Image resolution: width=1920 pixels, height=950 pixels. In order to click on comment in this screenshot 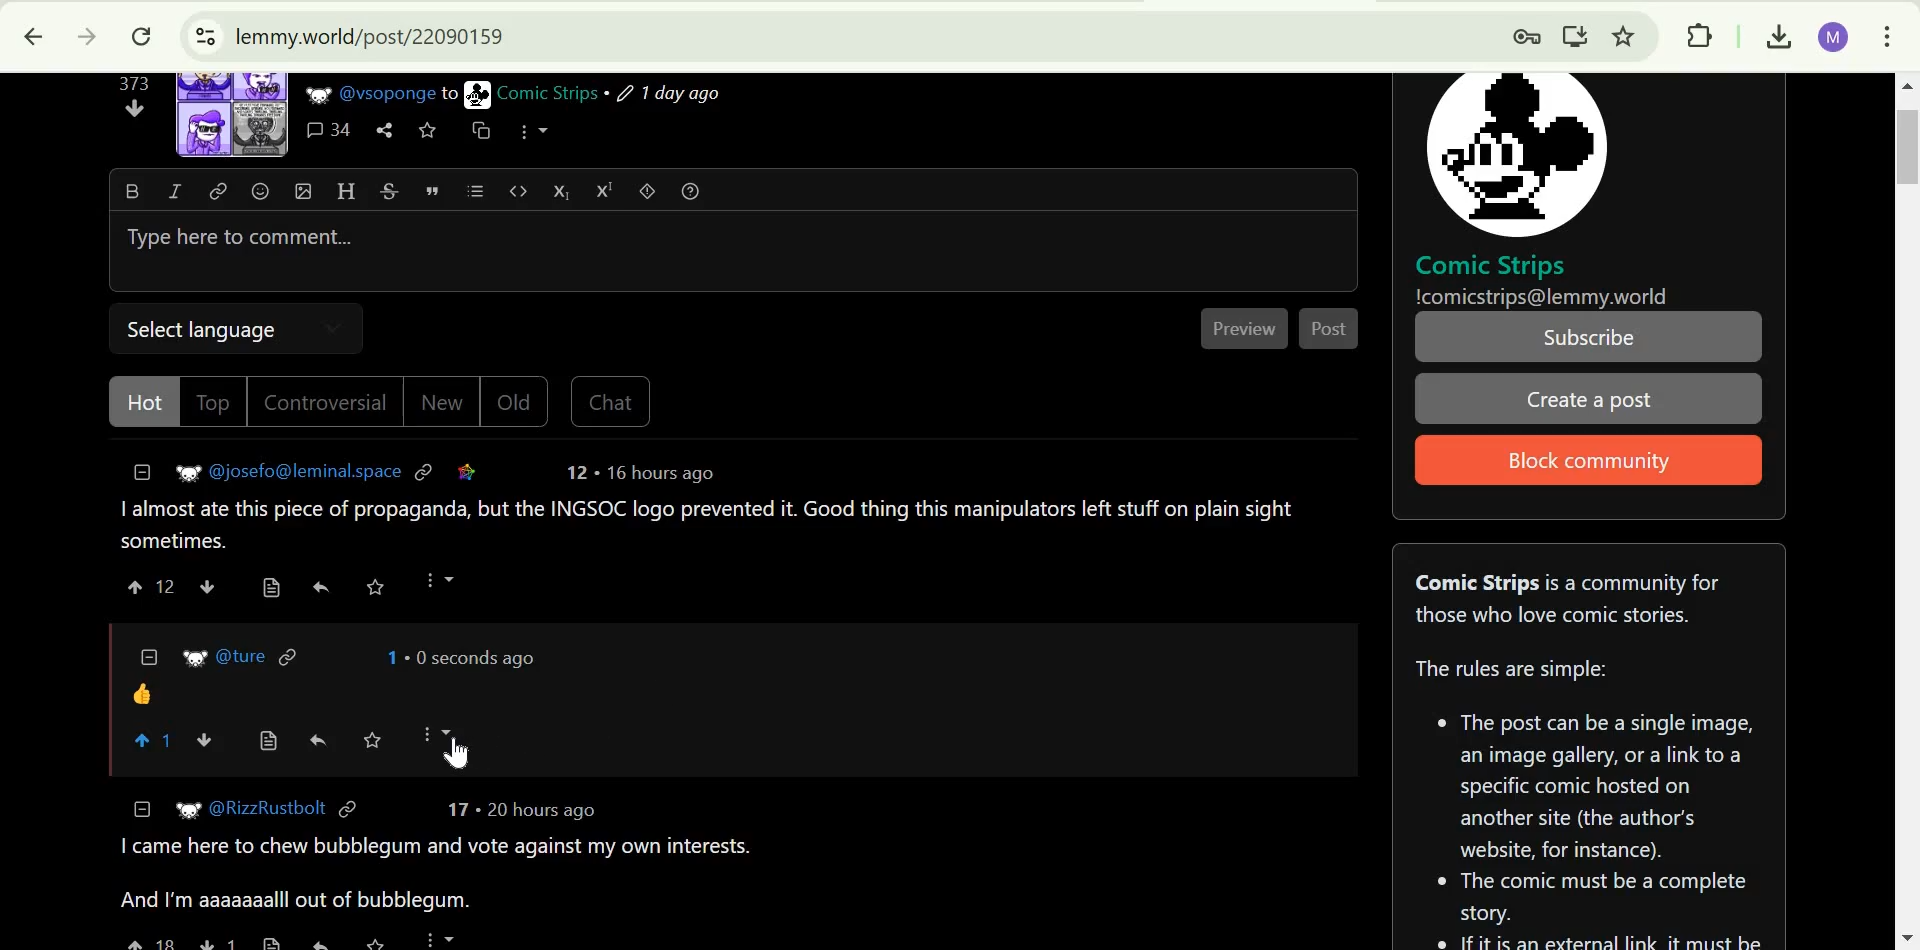, I will do `click(442, 877)`.